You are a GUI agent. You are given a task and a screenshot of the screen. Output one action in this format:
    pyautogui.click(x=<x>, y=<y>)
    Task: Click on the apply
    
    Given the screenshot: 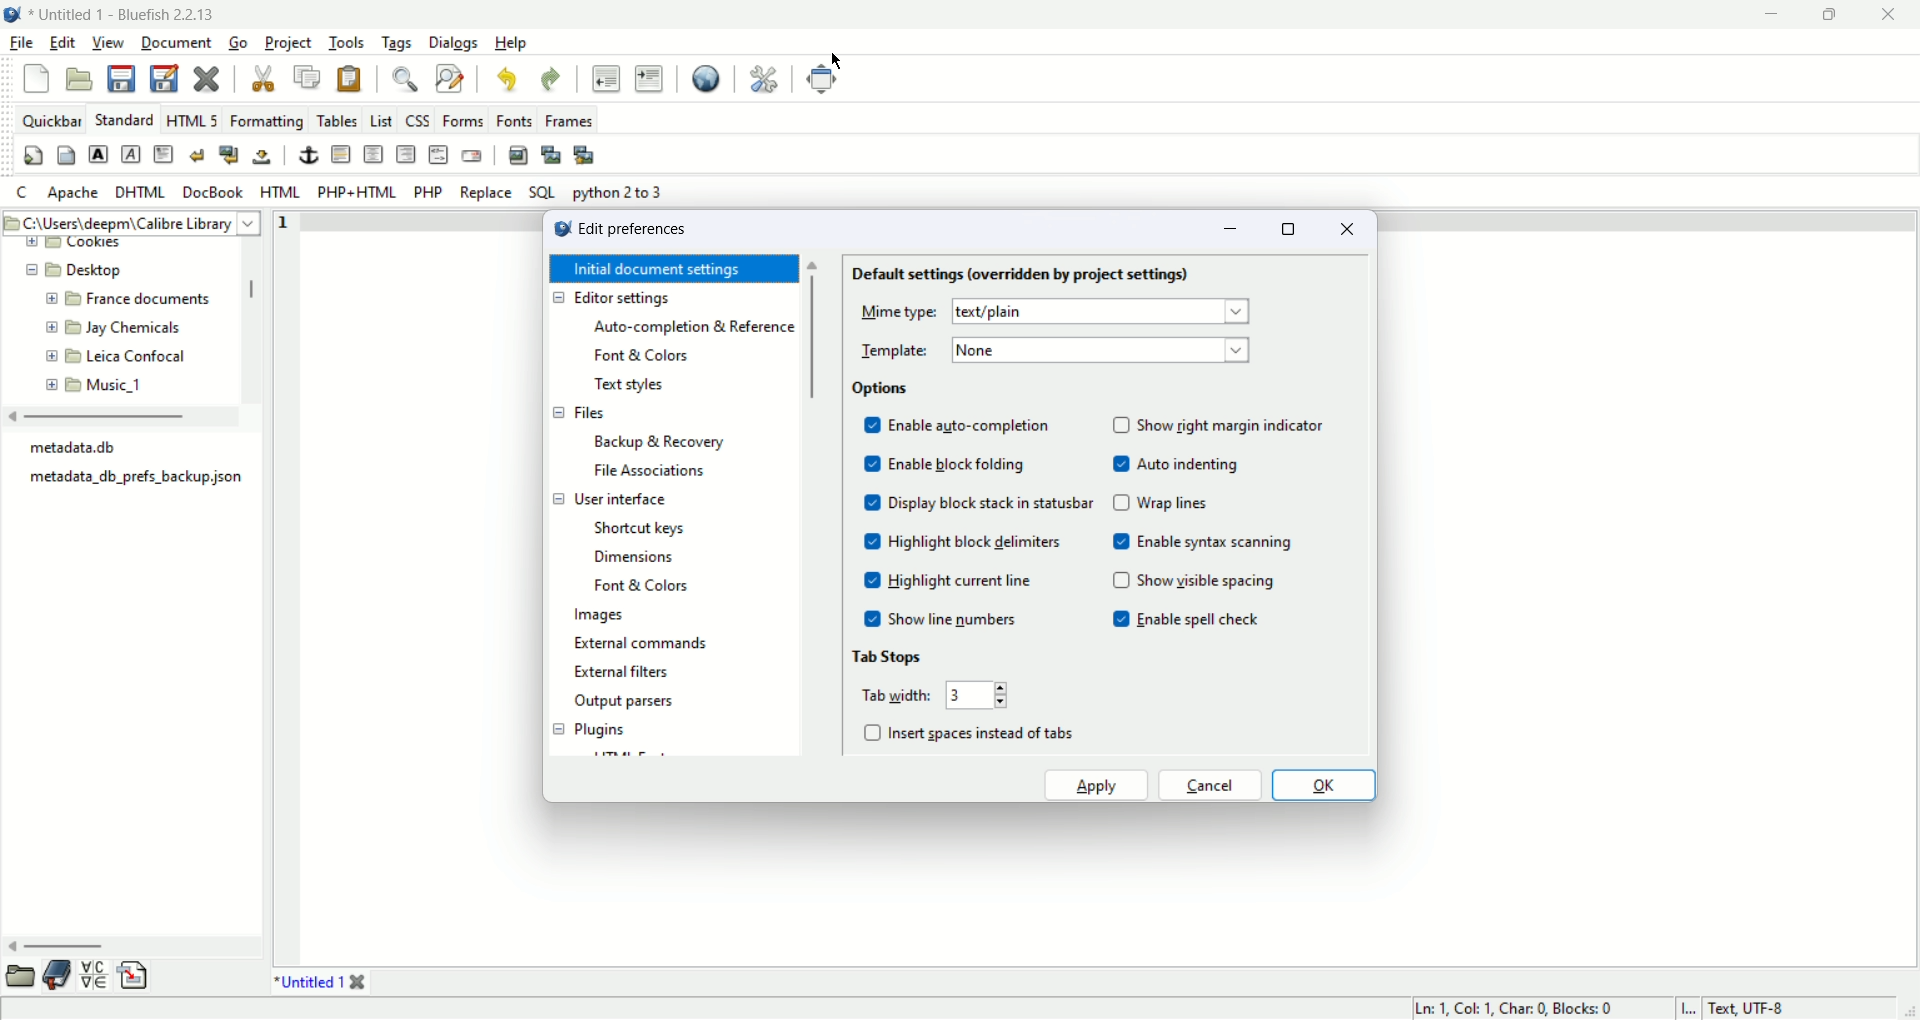 What is the action you would take?
    pyautogui.click(x=1101, y=783)
    